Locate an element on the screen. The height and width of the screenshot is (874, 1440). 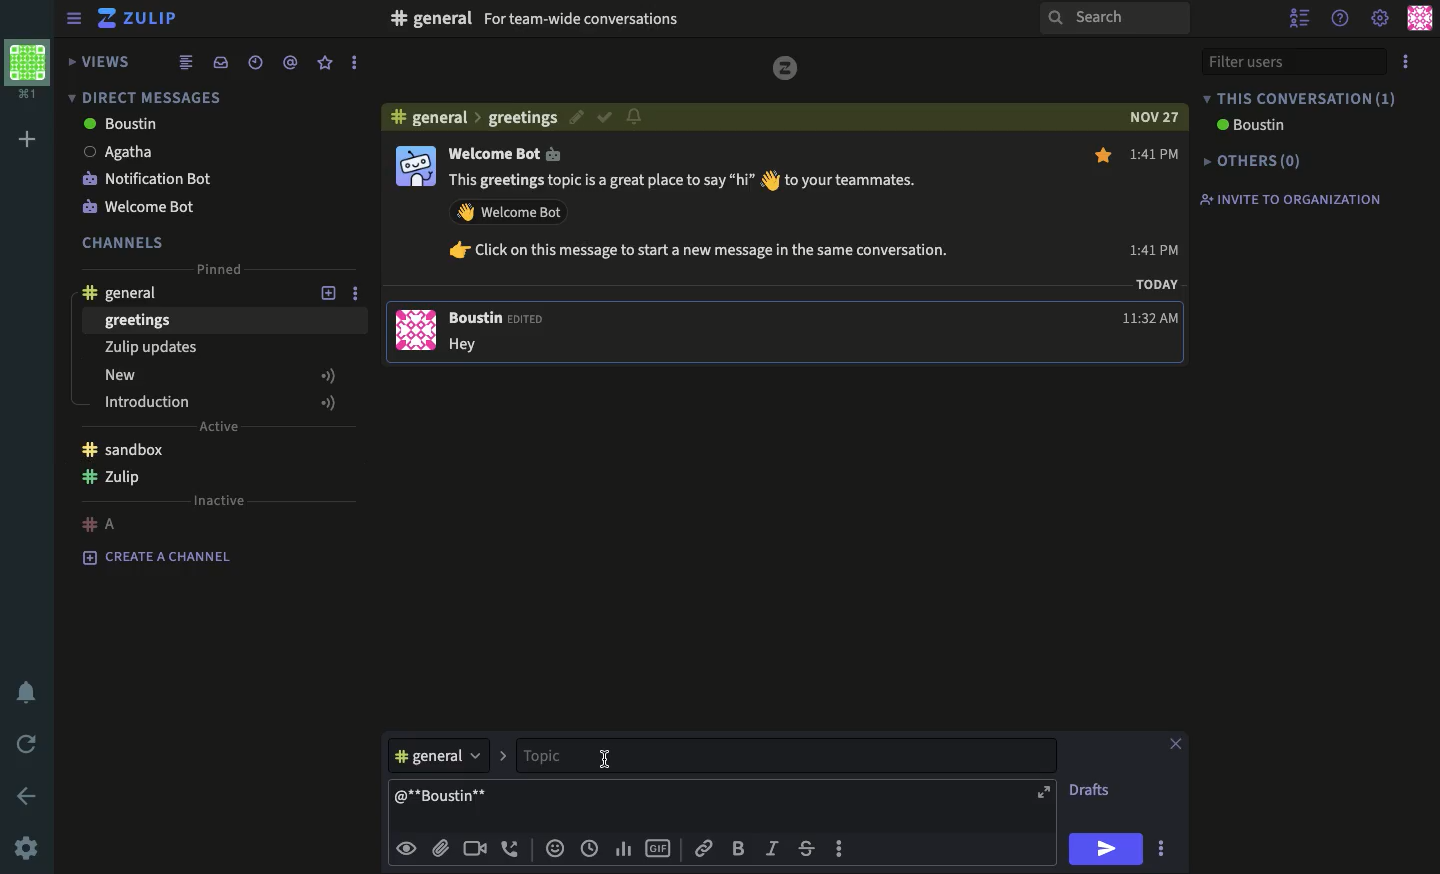
NOV 27 is located at coordinates (1157, 118).